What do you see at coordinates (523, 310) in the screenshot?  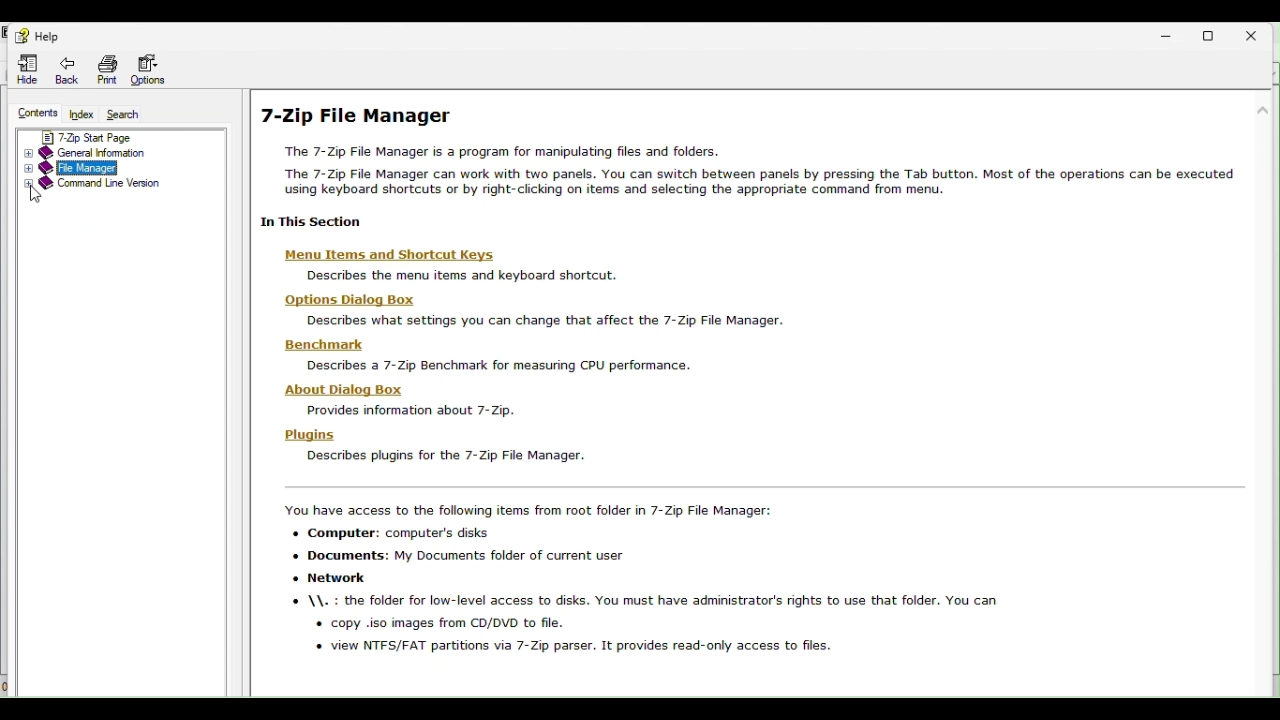 I see `options dialog box` at bounding box center [523, 310].